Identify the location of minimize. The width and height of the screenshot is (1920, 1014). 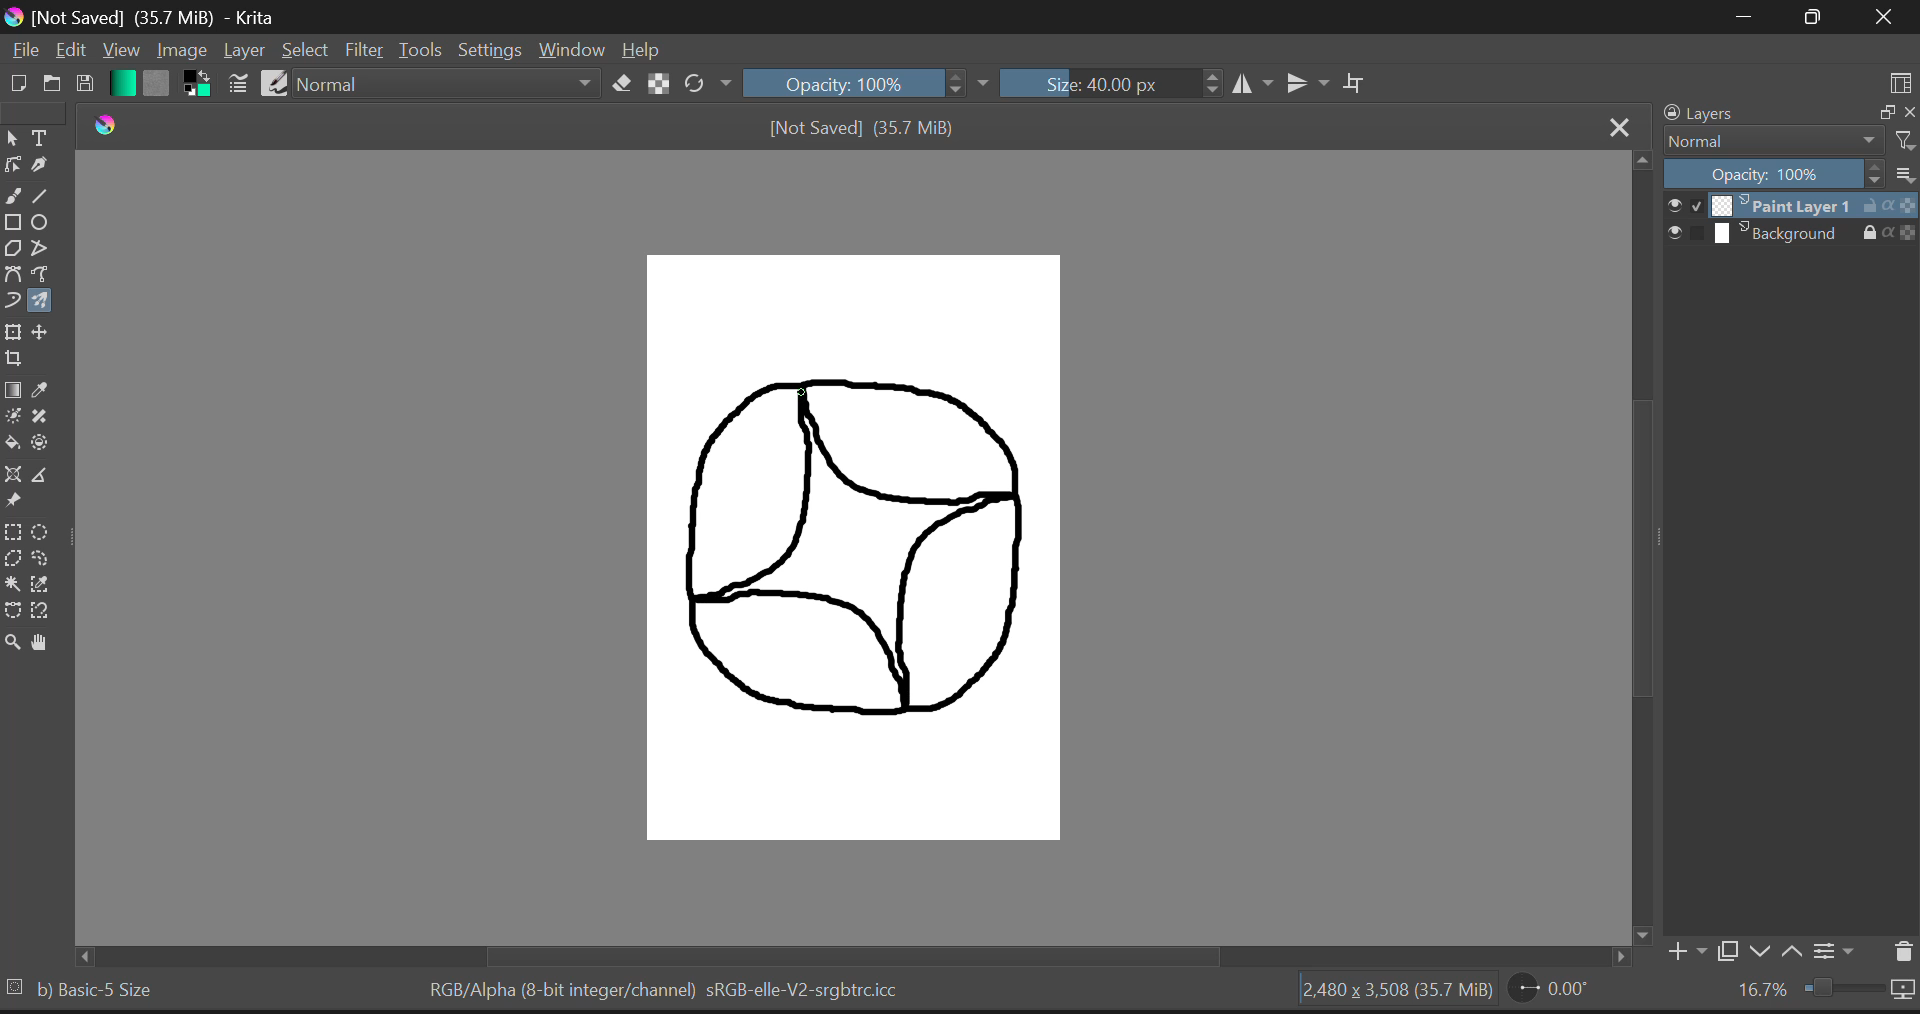
(1884, 110).